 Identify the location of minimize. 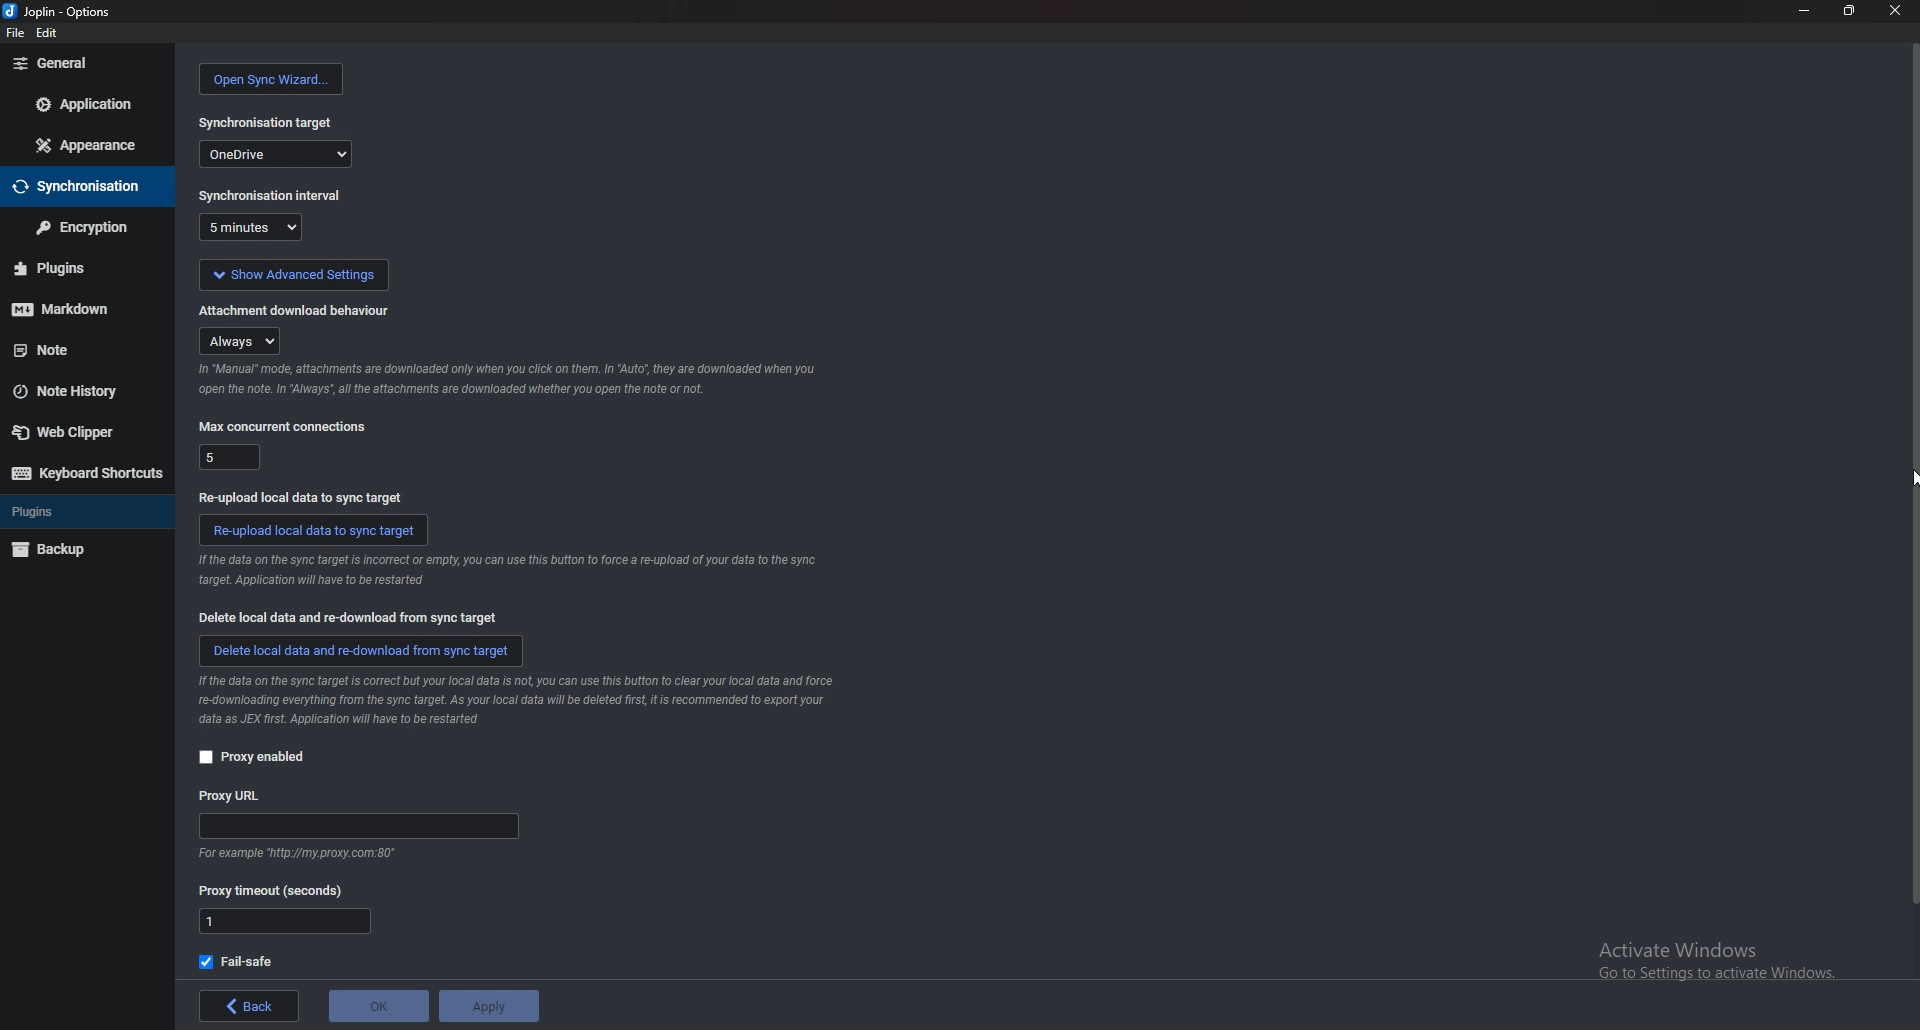
(1803, 11).